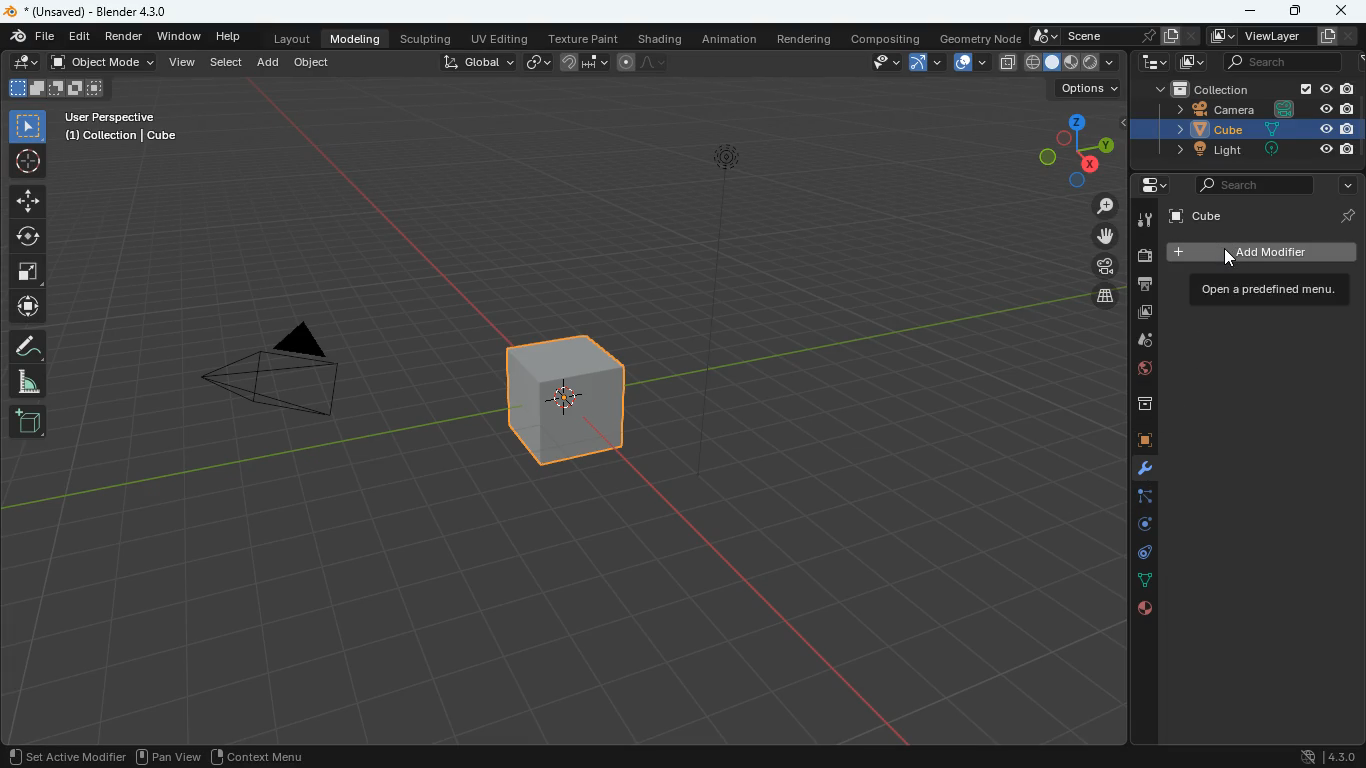  What do you see at coordinates (1276, 151) in the screenshot?
I see `` at bounding box center [1276, 151].